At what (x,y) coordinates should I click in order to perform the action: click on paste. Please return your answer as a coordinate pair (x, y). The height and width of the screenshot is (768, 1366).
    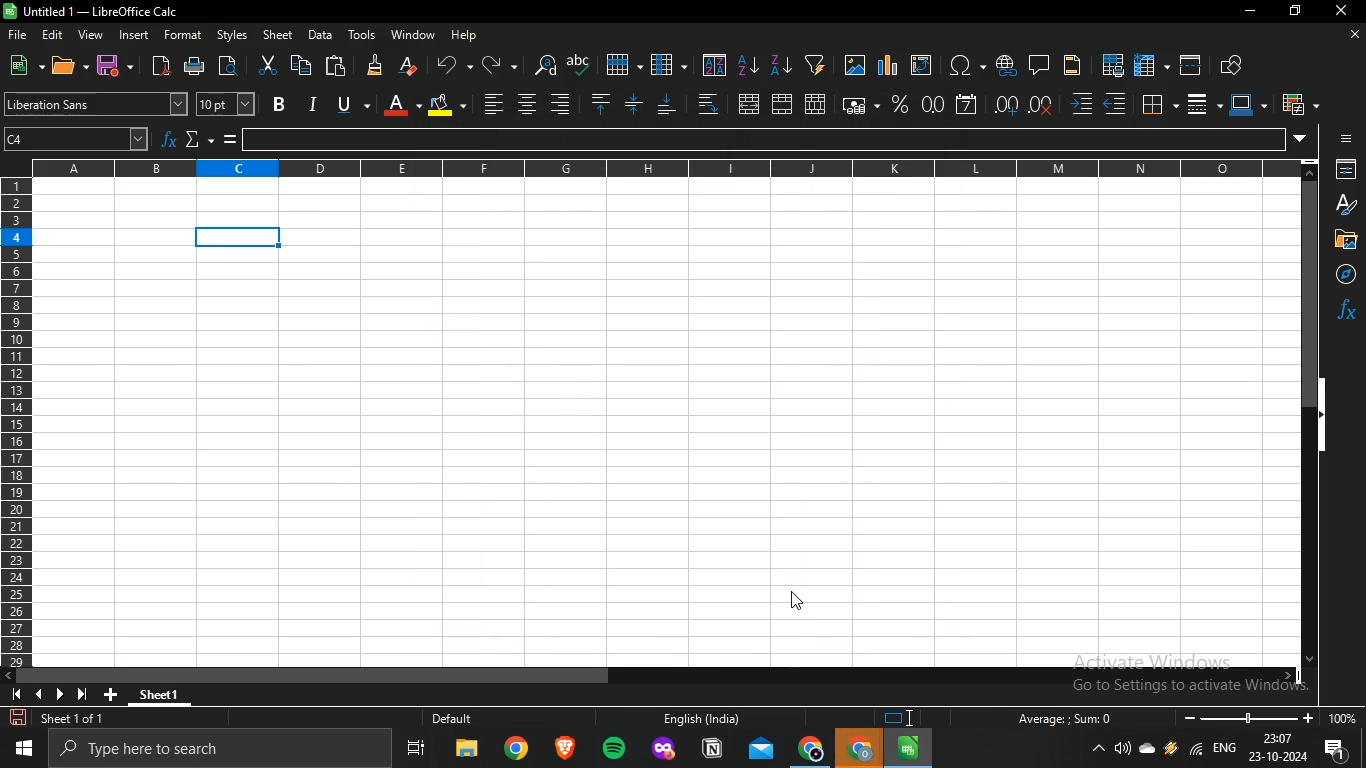
    Looking at the image, I should click on (337, 64).